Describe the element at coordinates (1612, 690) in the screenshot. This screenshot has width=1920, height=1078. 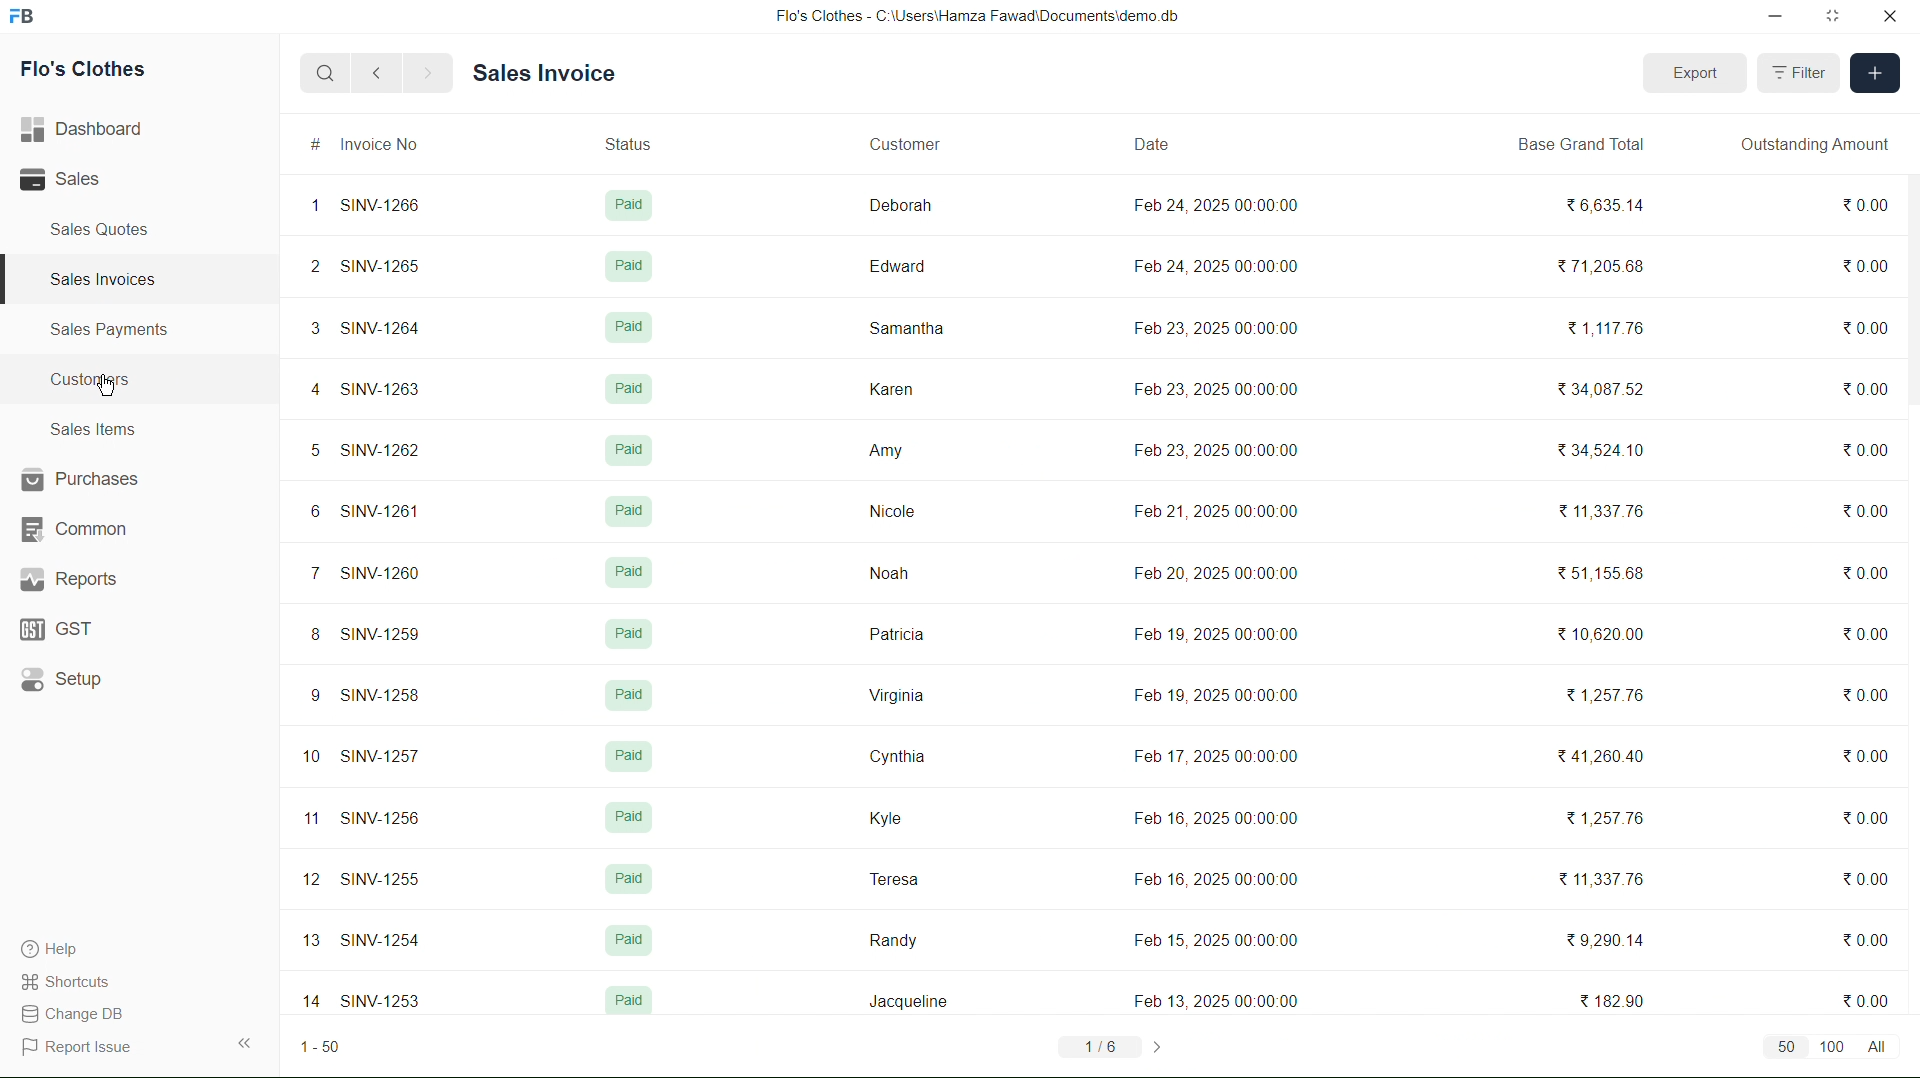
I see `21,257.76` at that location.